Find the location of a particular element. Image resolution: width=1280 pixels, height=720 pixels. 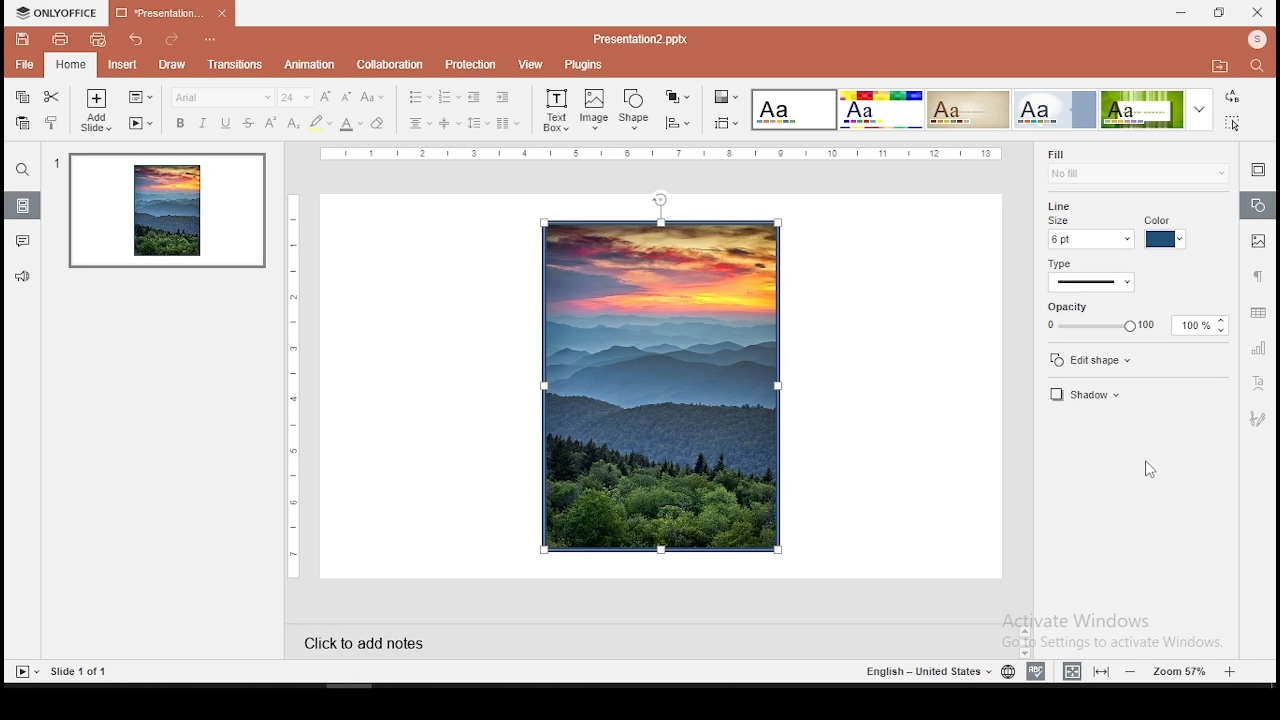

fill is located at coordinates (1136, 166).